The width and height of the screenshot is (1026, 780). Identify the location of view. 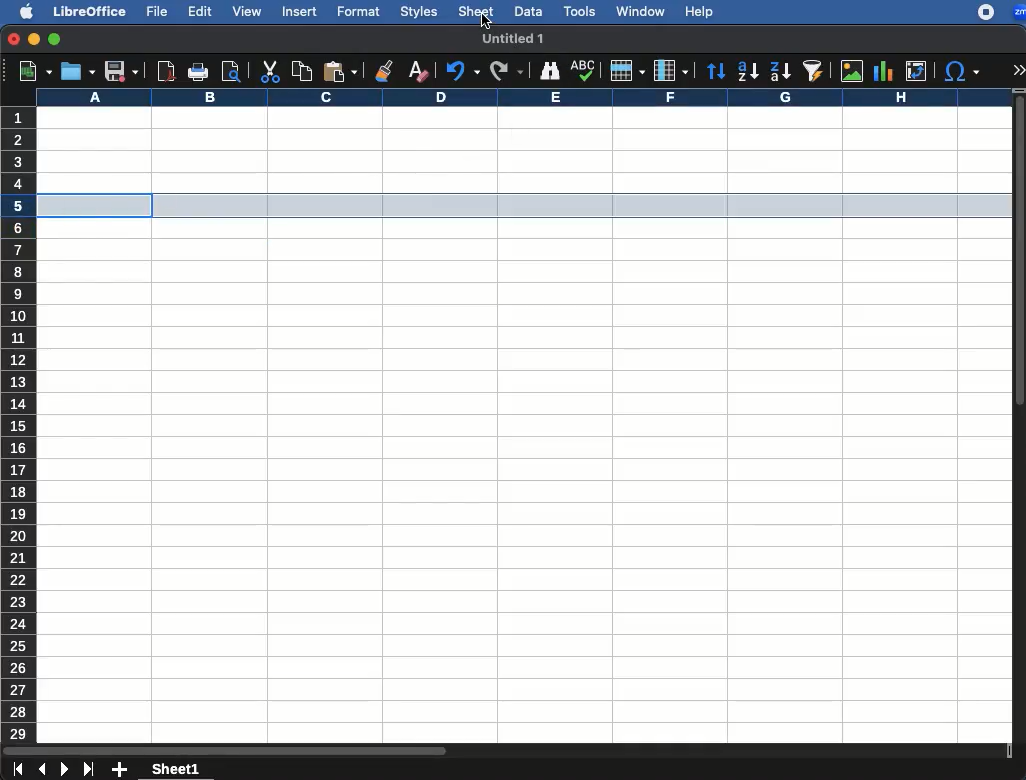
(246, 12).